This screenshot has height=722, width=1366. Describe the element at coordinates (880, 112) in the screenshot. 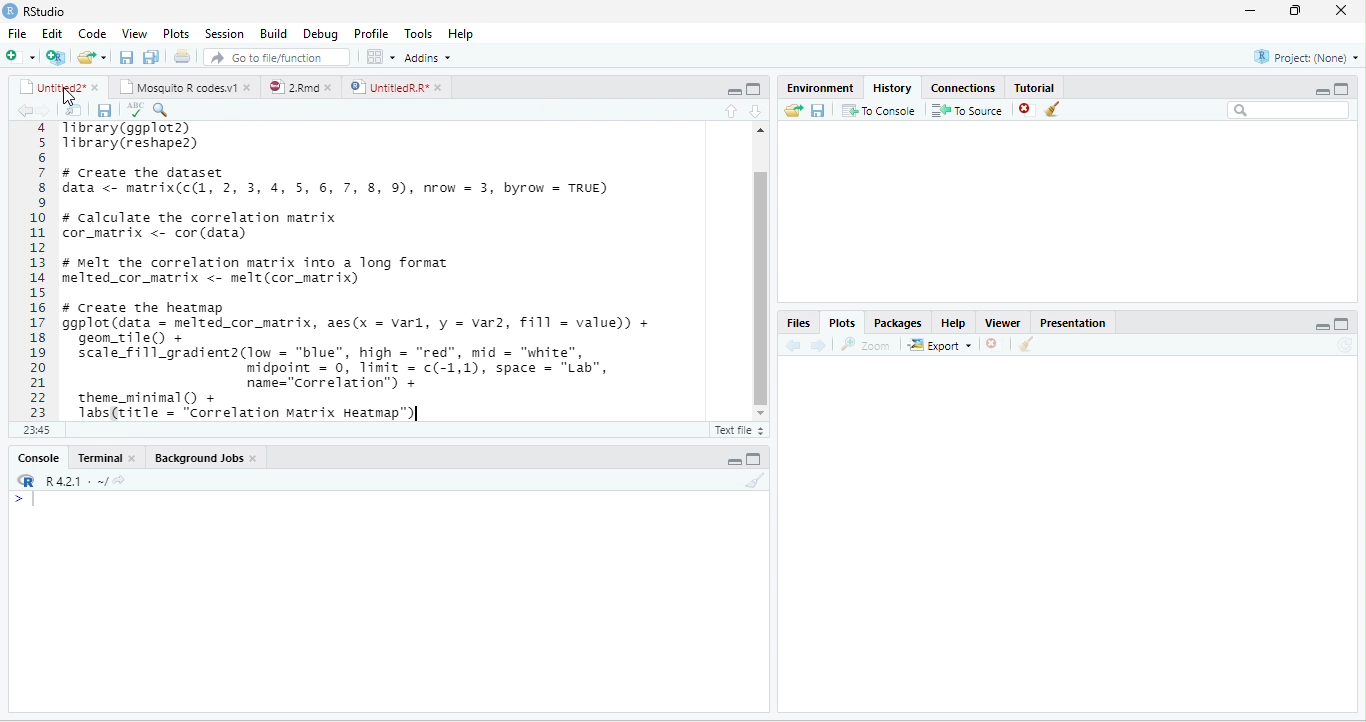

I see `to console` at that location.